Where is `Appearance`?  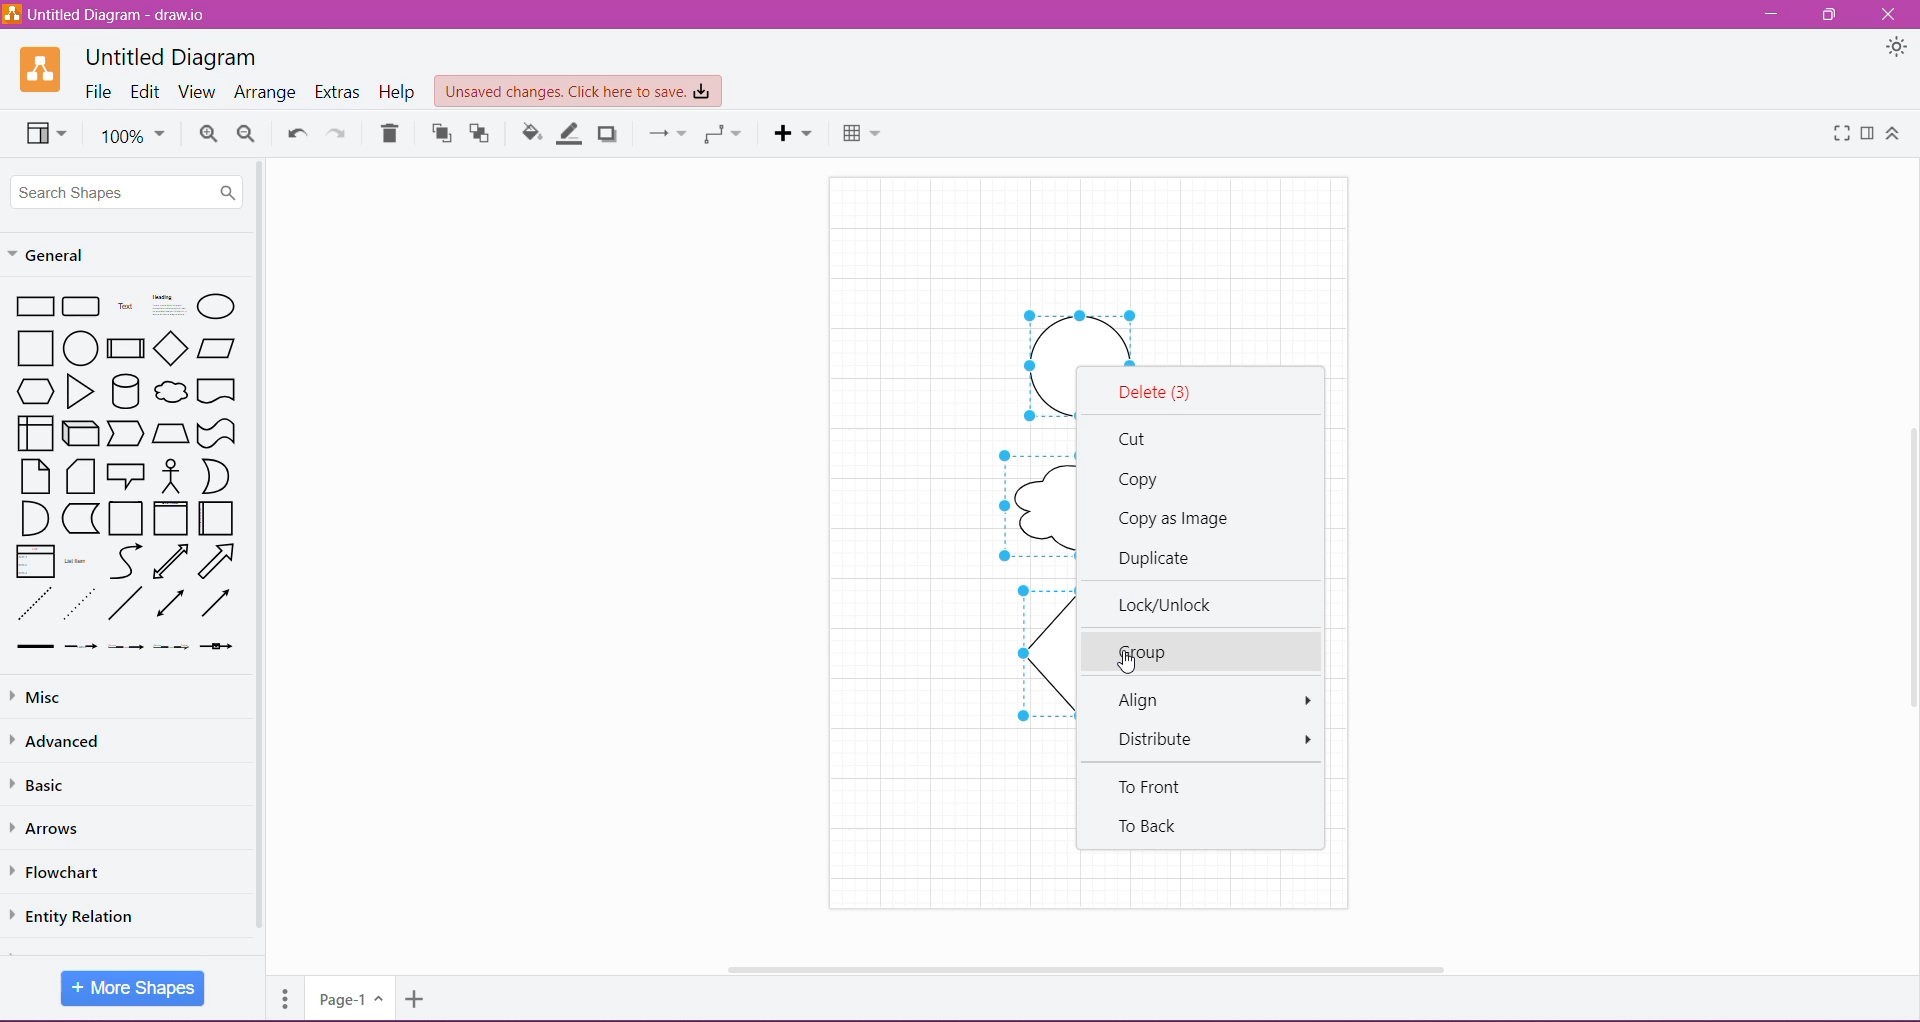 Appearance is located at coordinates (1891, 51).